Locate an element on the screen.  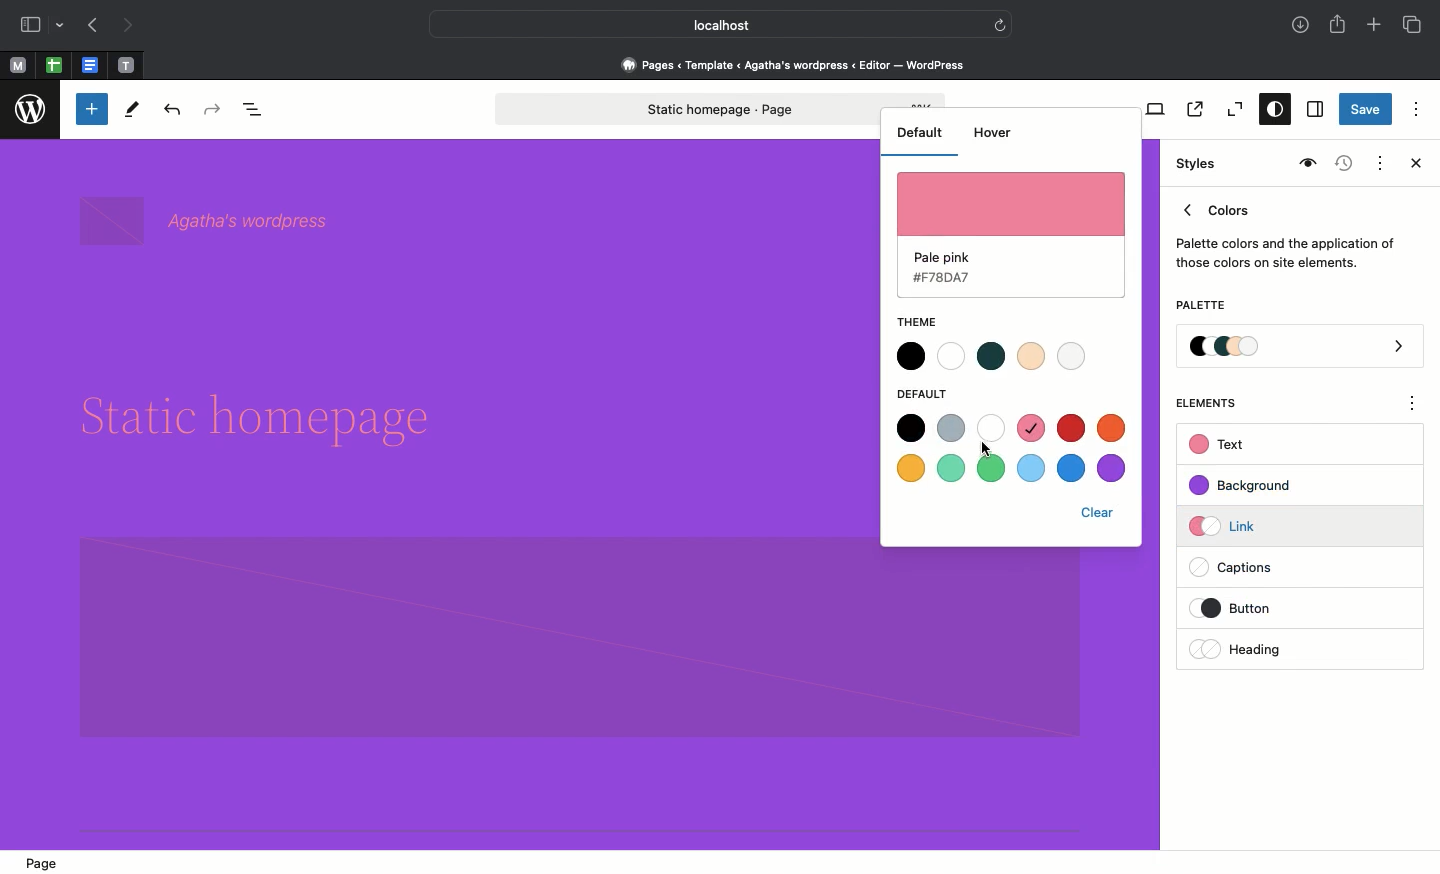
Block is located at coordinates (580, 636).